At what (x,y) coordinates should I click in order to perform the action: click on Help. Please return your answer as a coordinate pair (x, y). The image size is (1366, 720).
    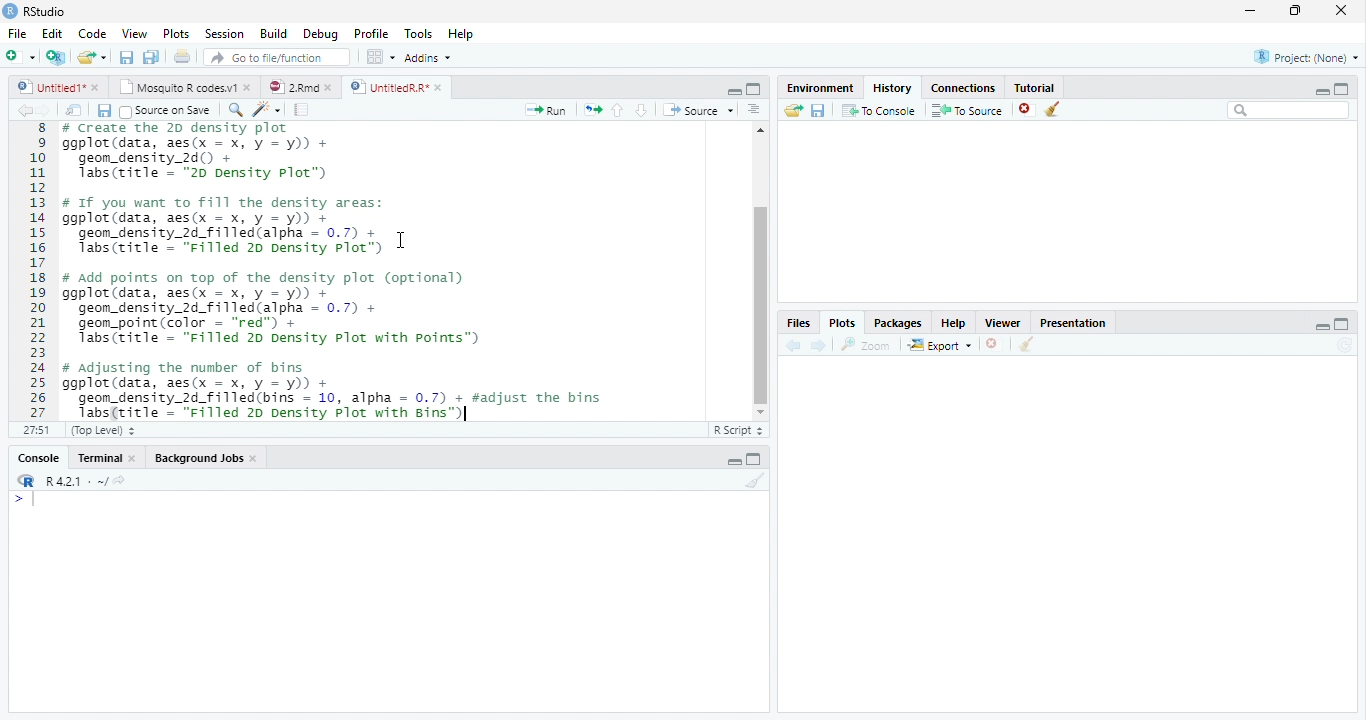
    Looking at the image, I should click on (953, 325).